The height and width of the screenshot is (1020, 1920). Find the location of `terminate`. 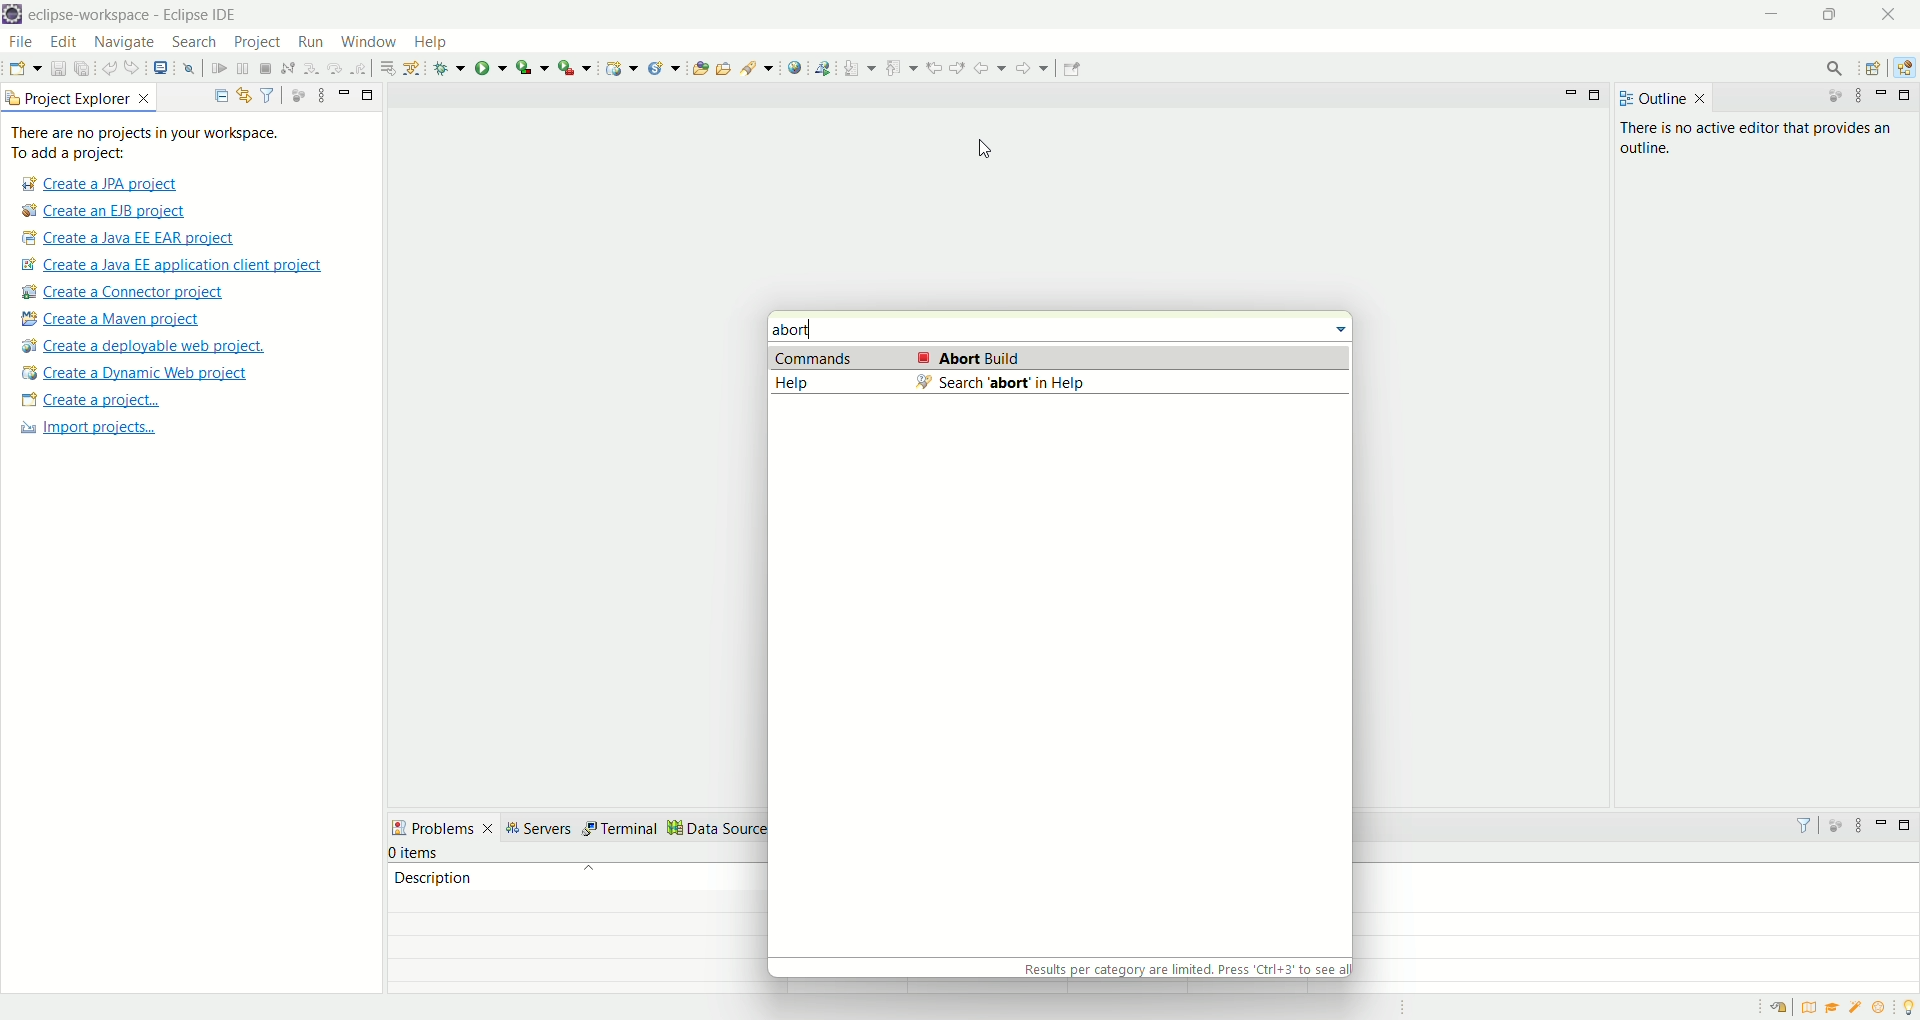

terminate is located at coordinates (267, 70).